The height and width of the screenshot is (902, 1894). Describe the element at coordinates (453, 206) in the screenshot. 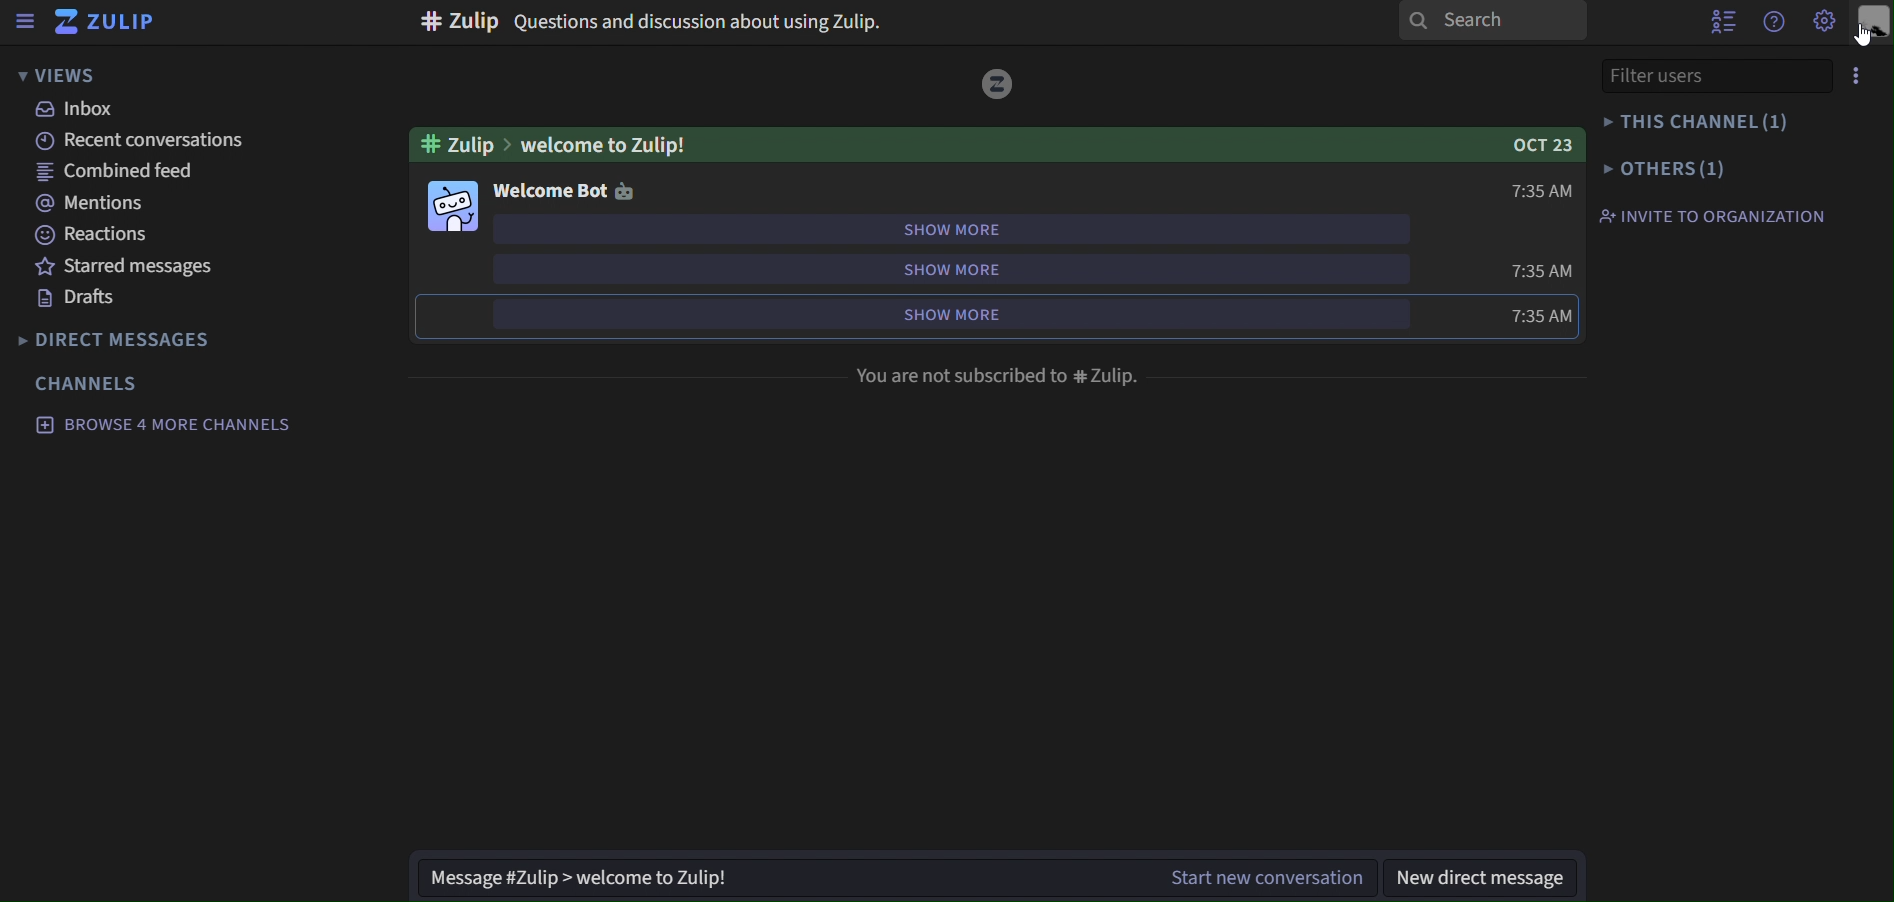

I see `image` at that location.